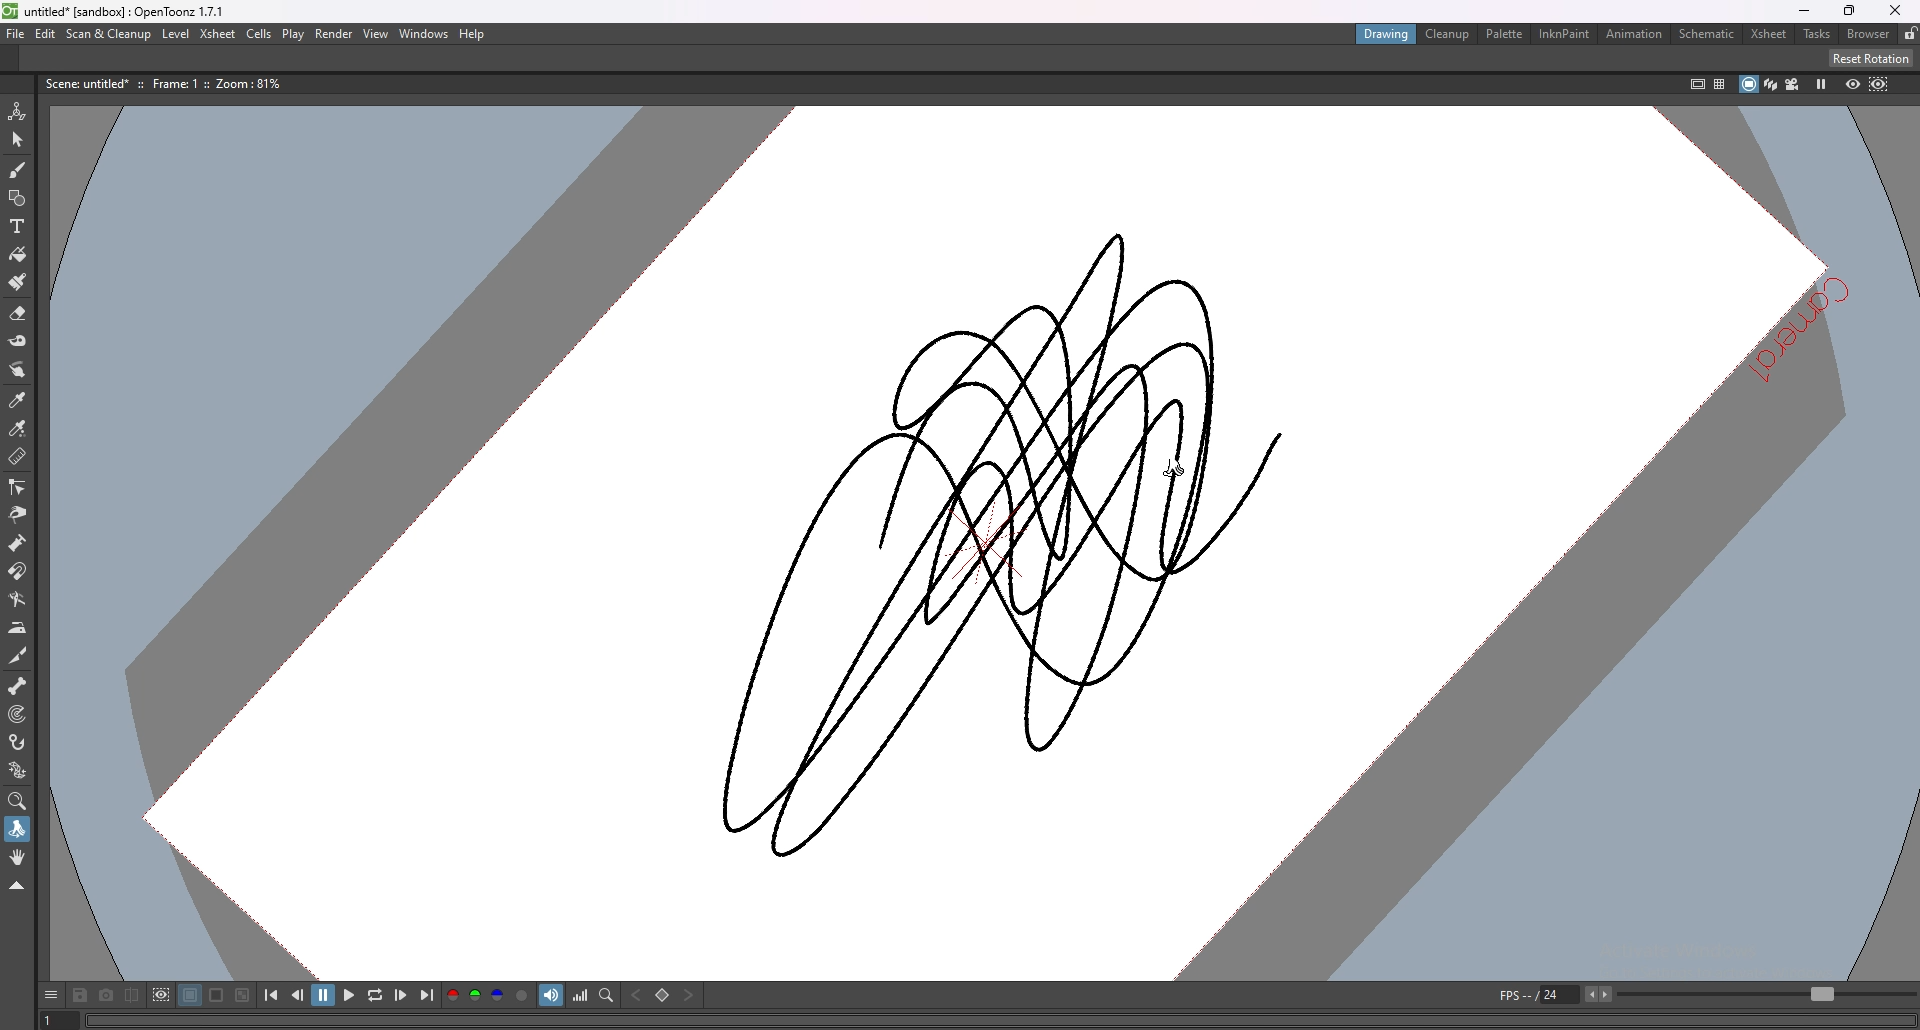 This screenshot has height=1030, width=1920. I want to click on green channel, so click(476, 995).